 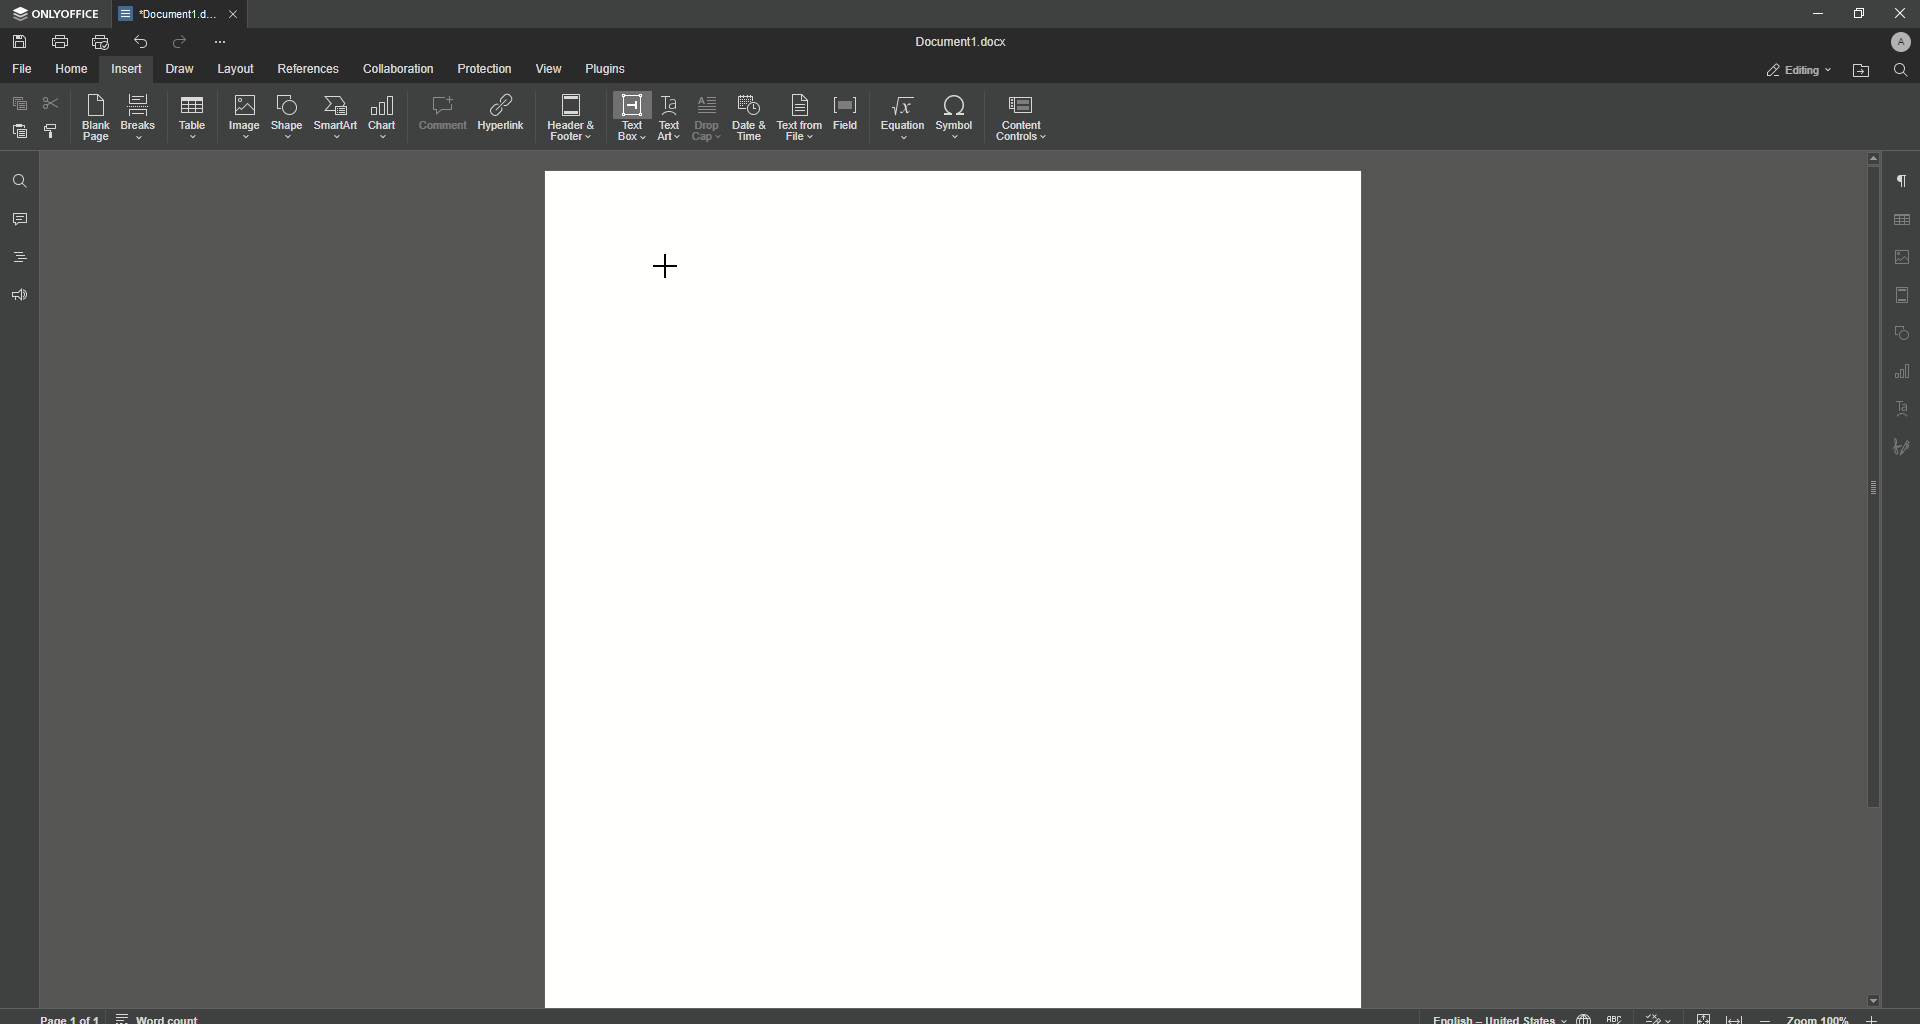 What do you see at coordinates (607, 70) in the screenshot?
I see `Plugins` at bounding box center [607, 70].